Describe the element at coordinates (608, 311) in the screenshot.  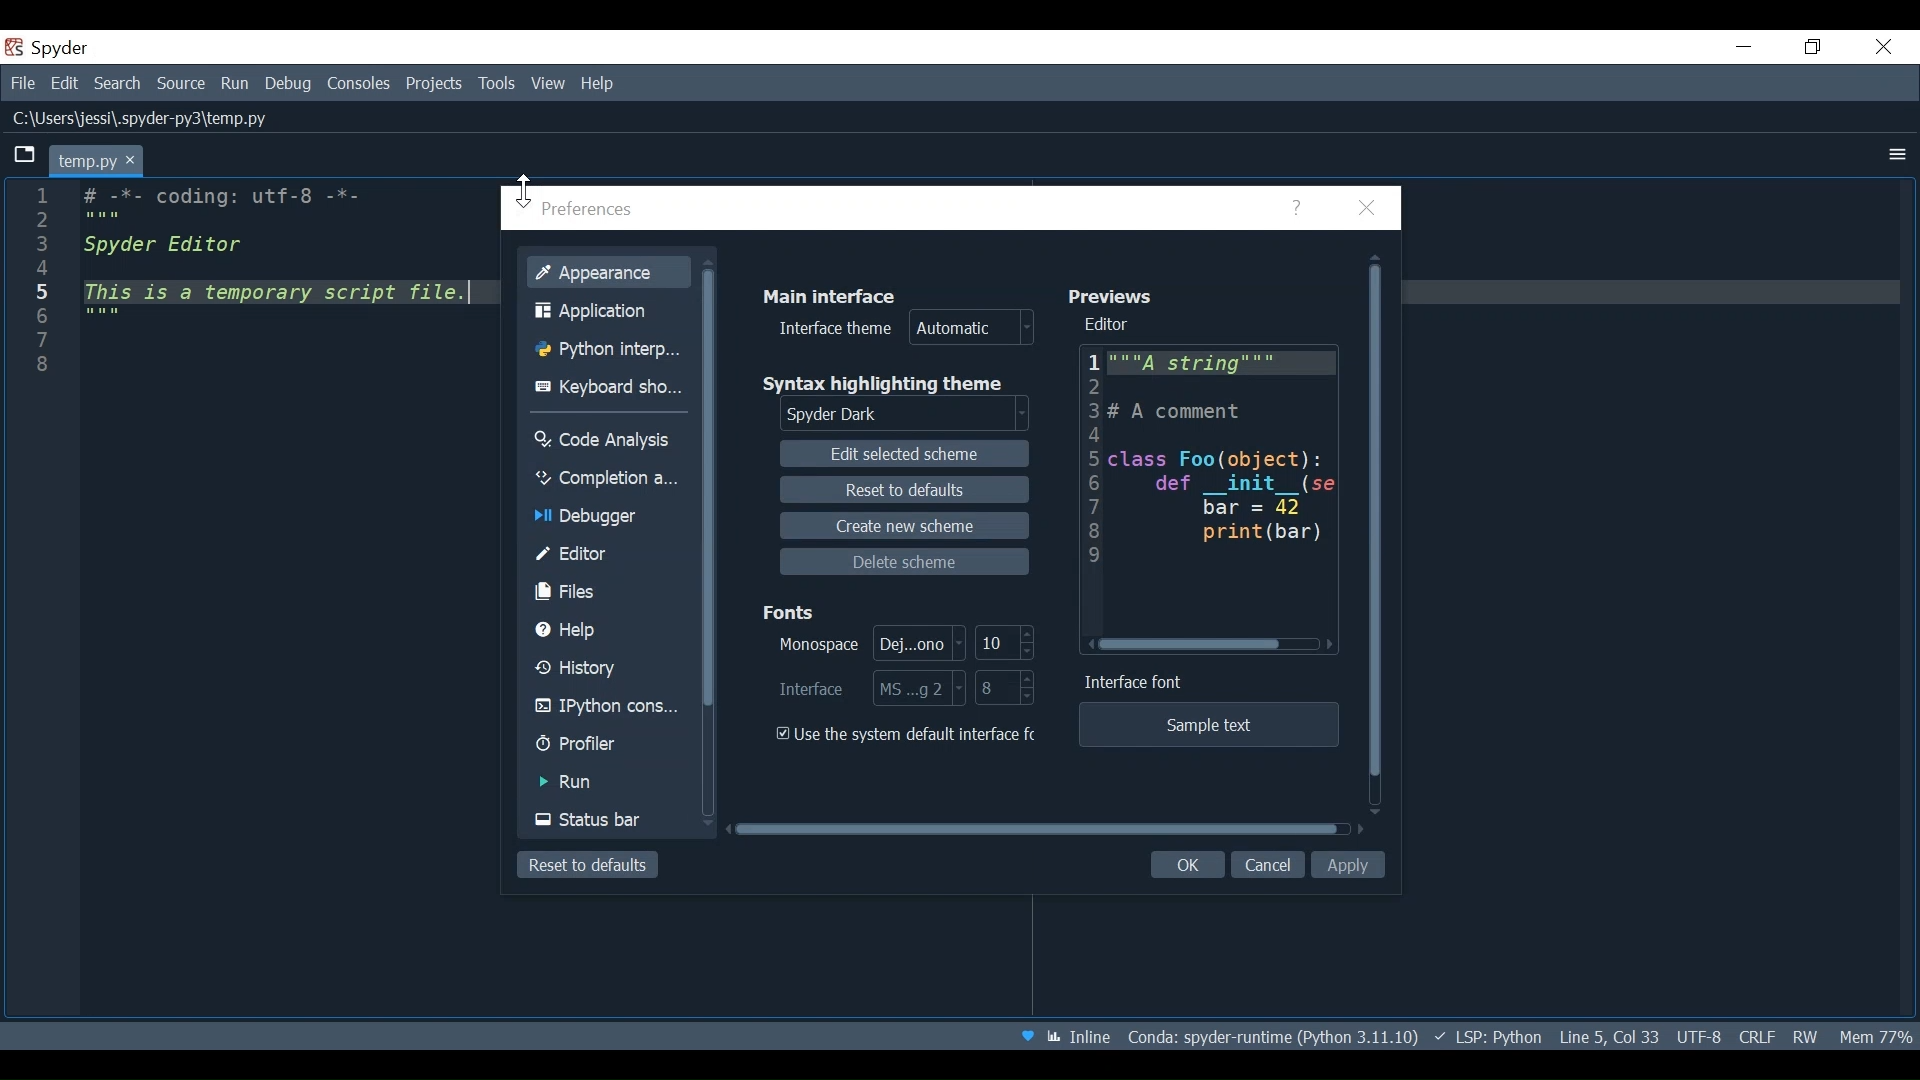
I see `Application` at that location.